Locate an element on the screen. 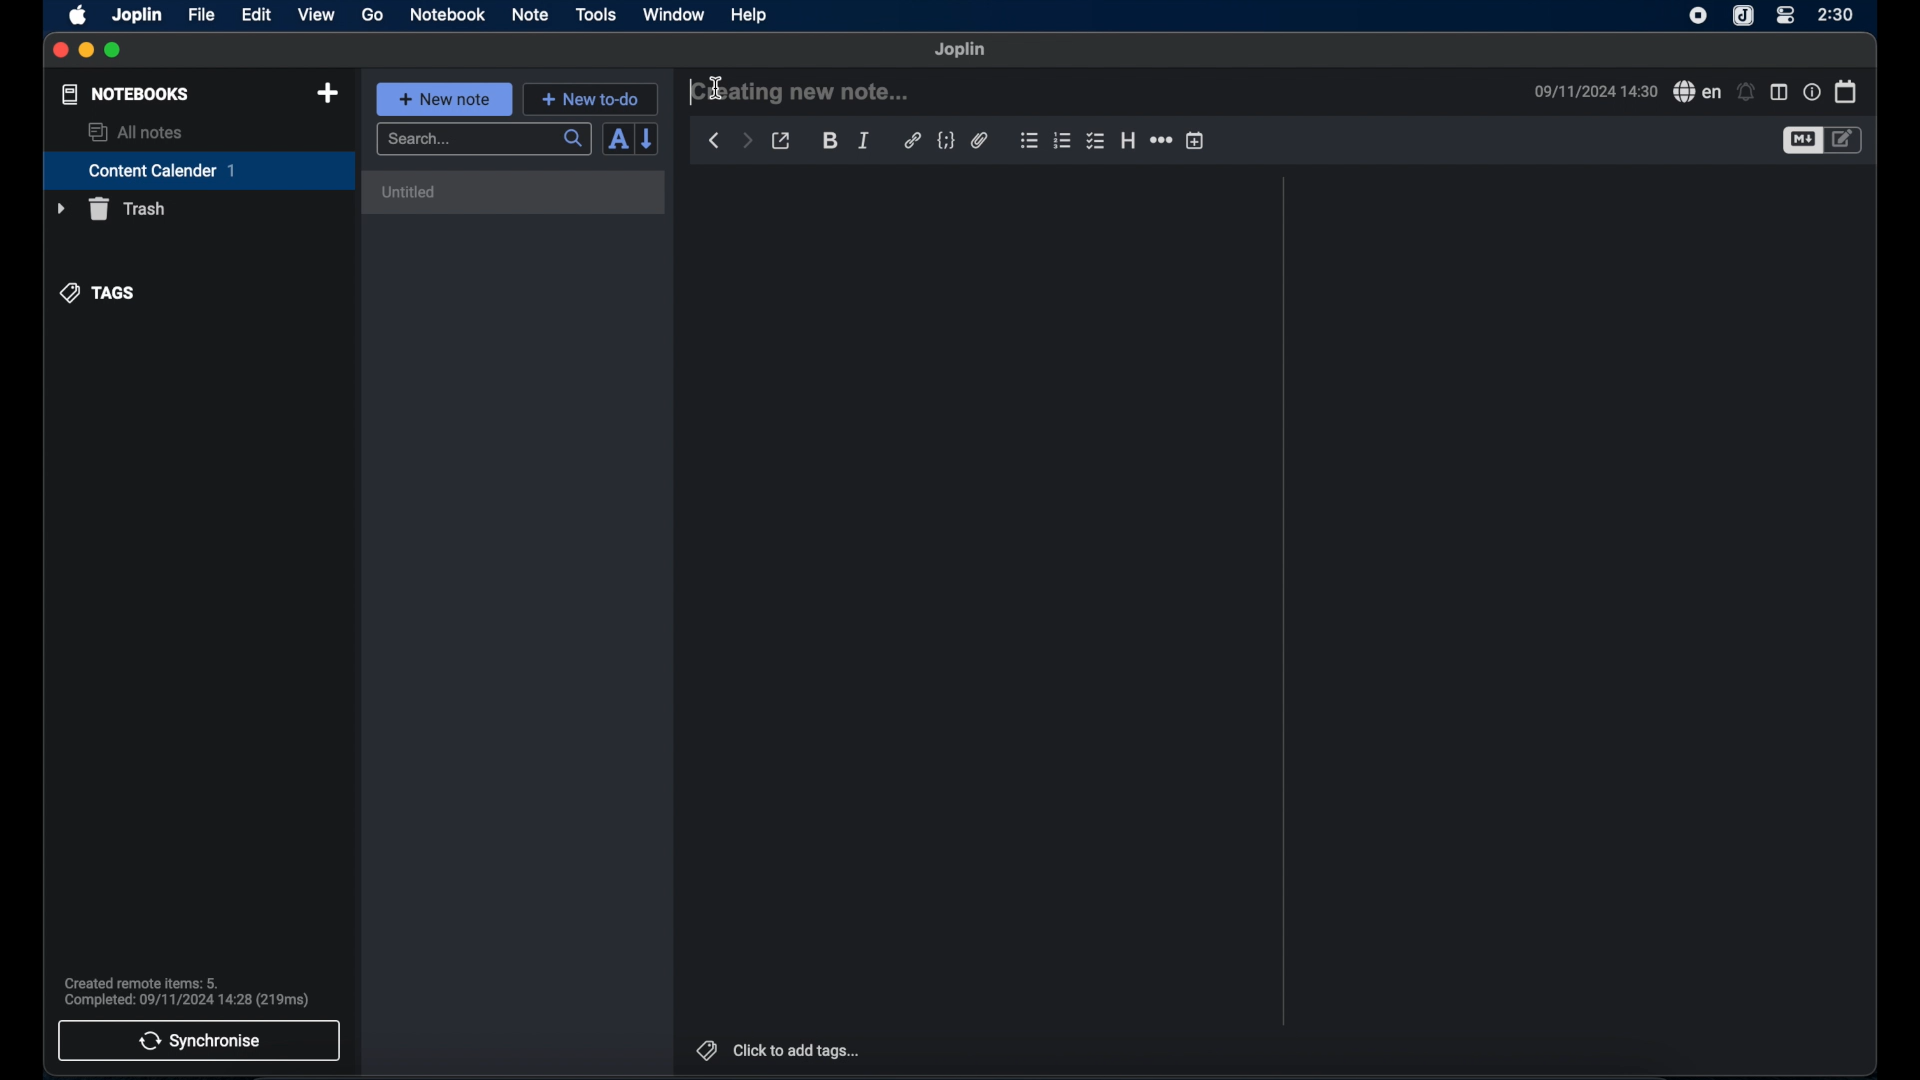 This screenshot has width=1920, height=1080. toggle editor layout is located at coordinates (1779, 93).